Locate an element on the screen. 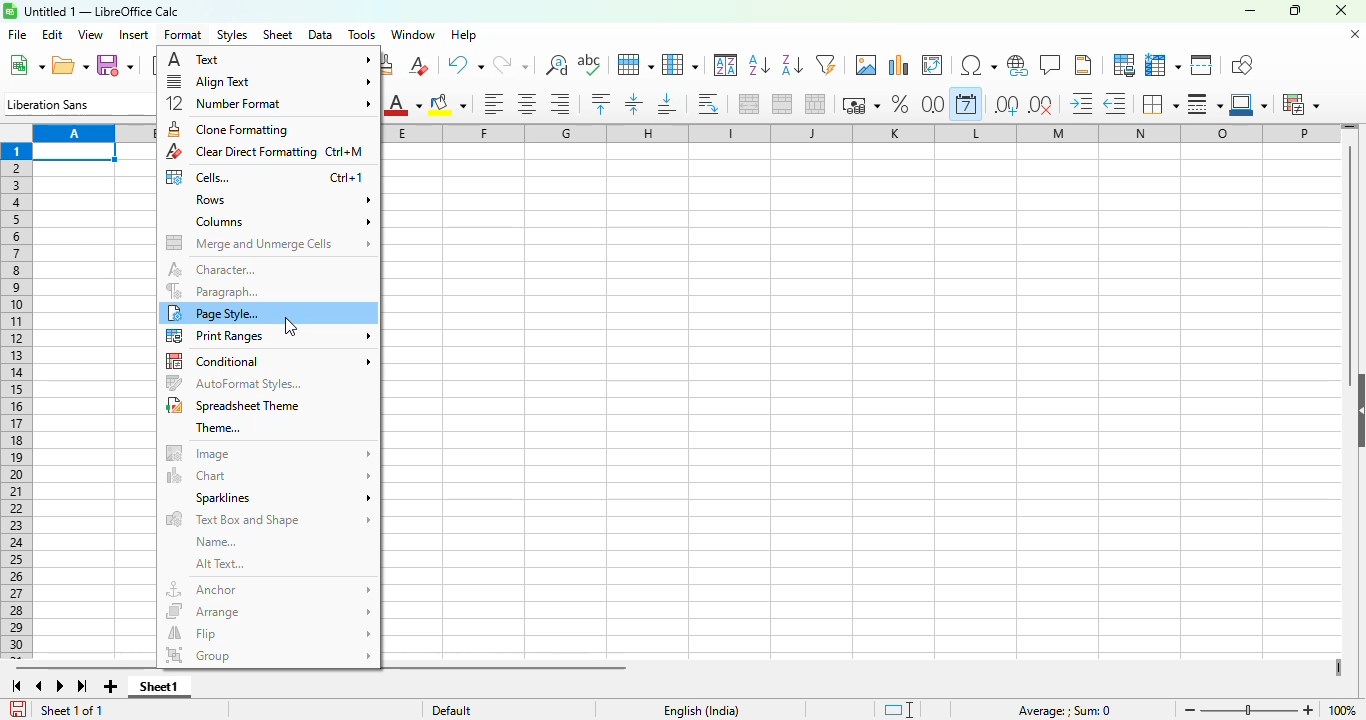 This screenshot has width=1366, height=720. help is located at coordinates (464, 34).